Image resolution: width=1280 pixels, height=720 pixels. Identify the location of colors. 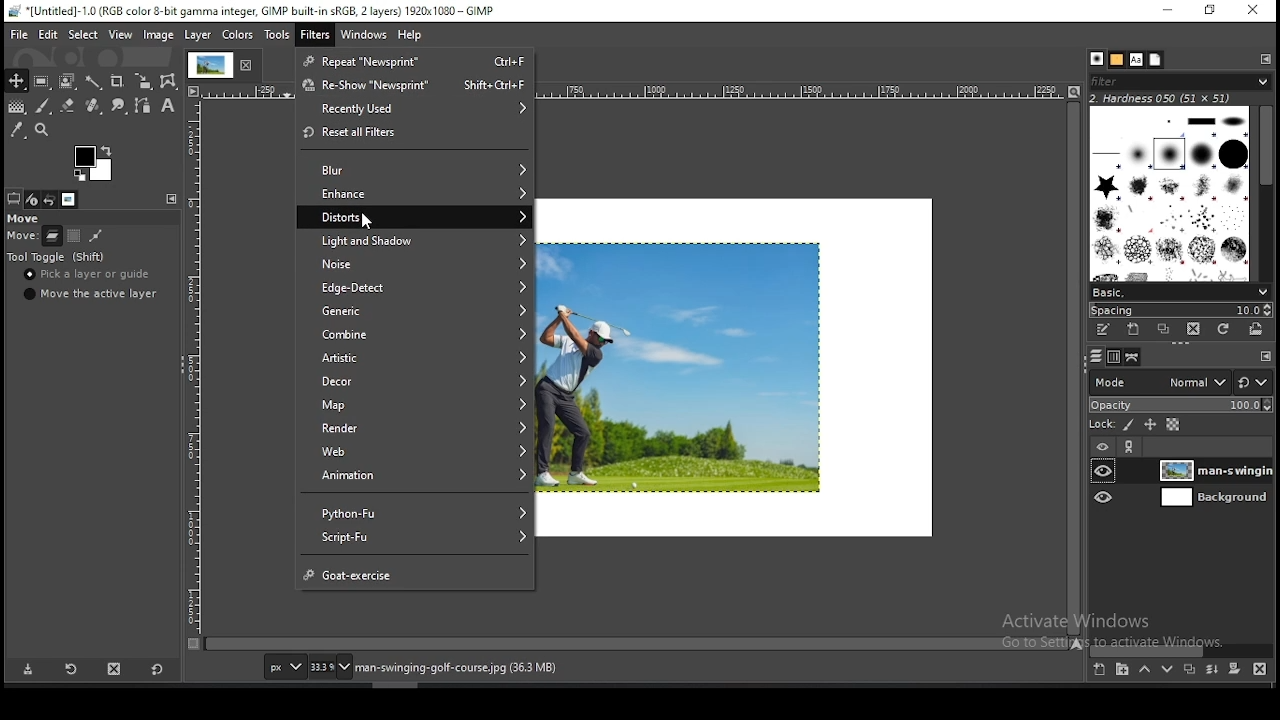
(237, 35).